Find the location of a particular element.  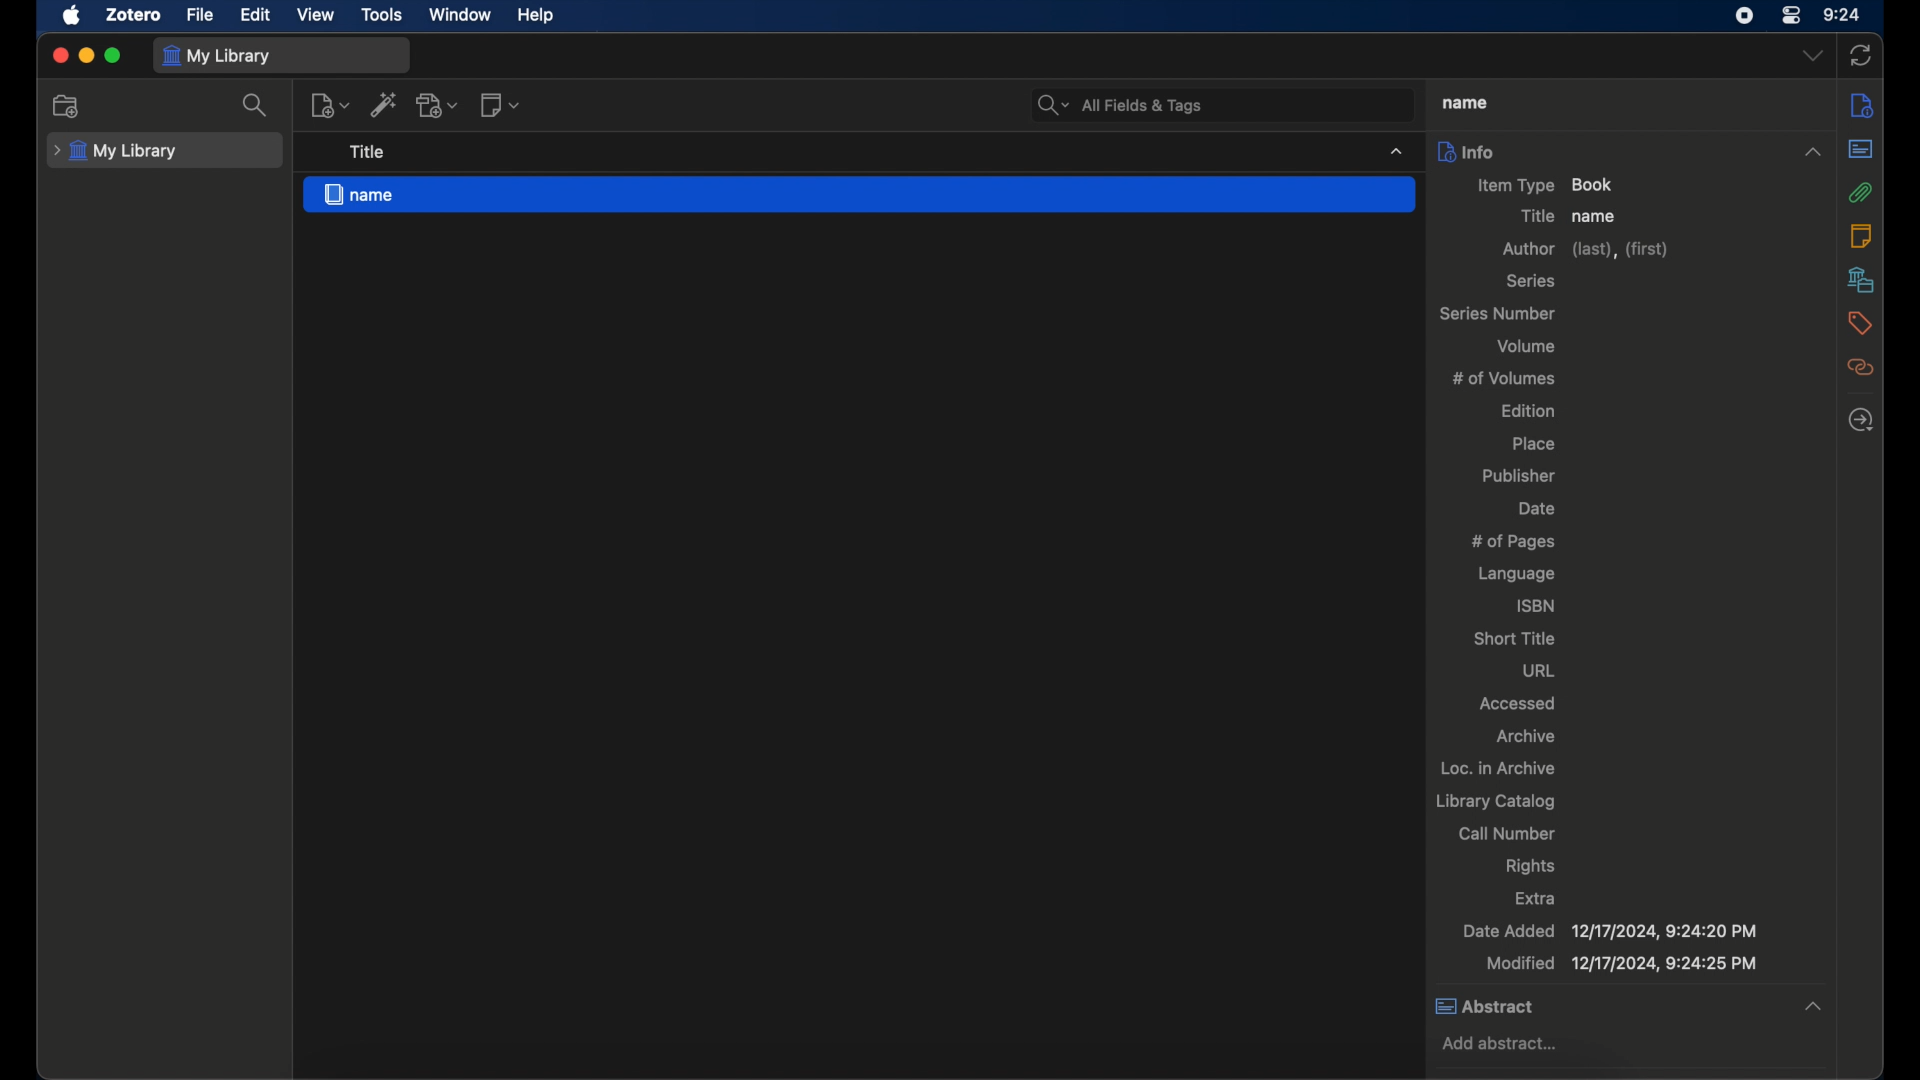

language is located at coordinates (1517, 574).